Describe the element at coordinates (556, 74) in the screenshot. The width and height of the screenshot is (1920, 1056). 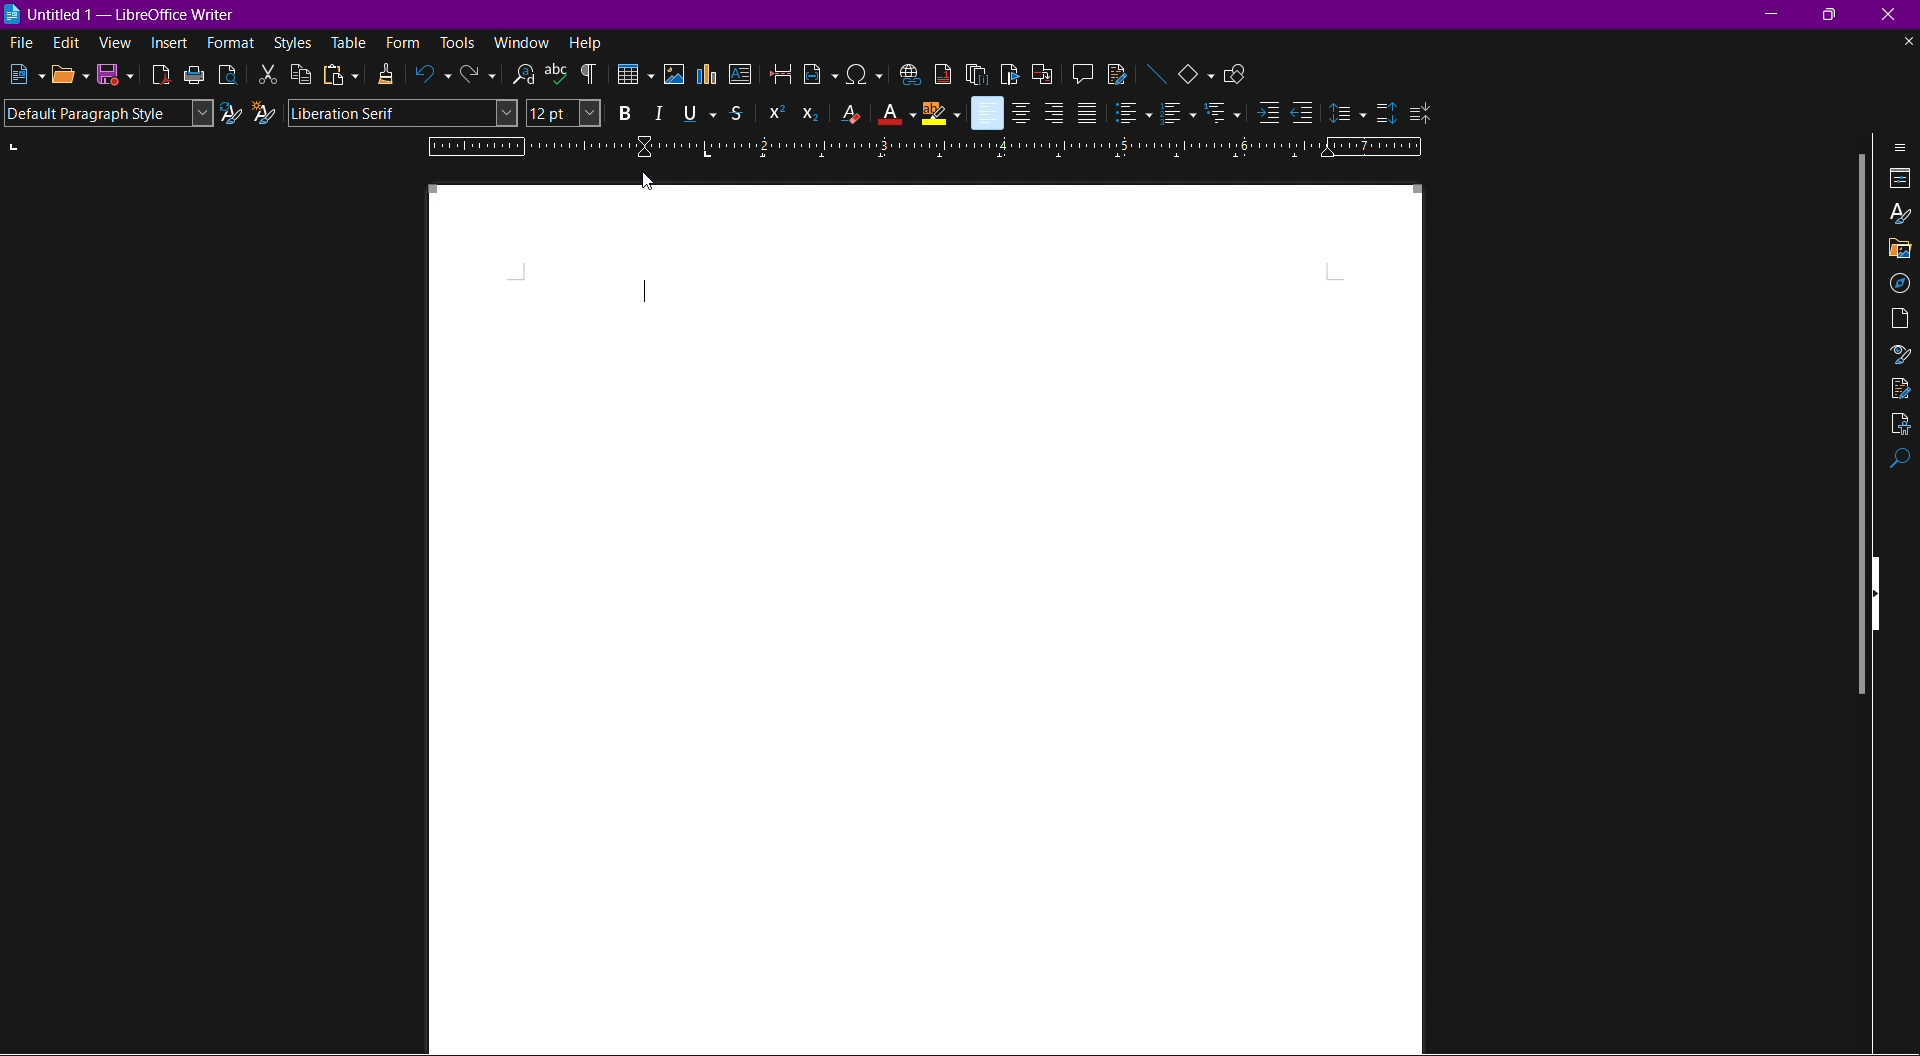
I see `Spellcheck` at that location.